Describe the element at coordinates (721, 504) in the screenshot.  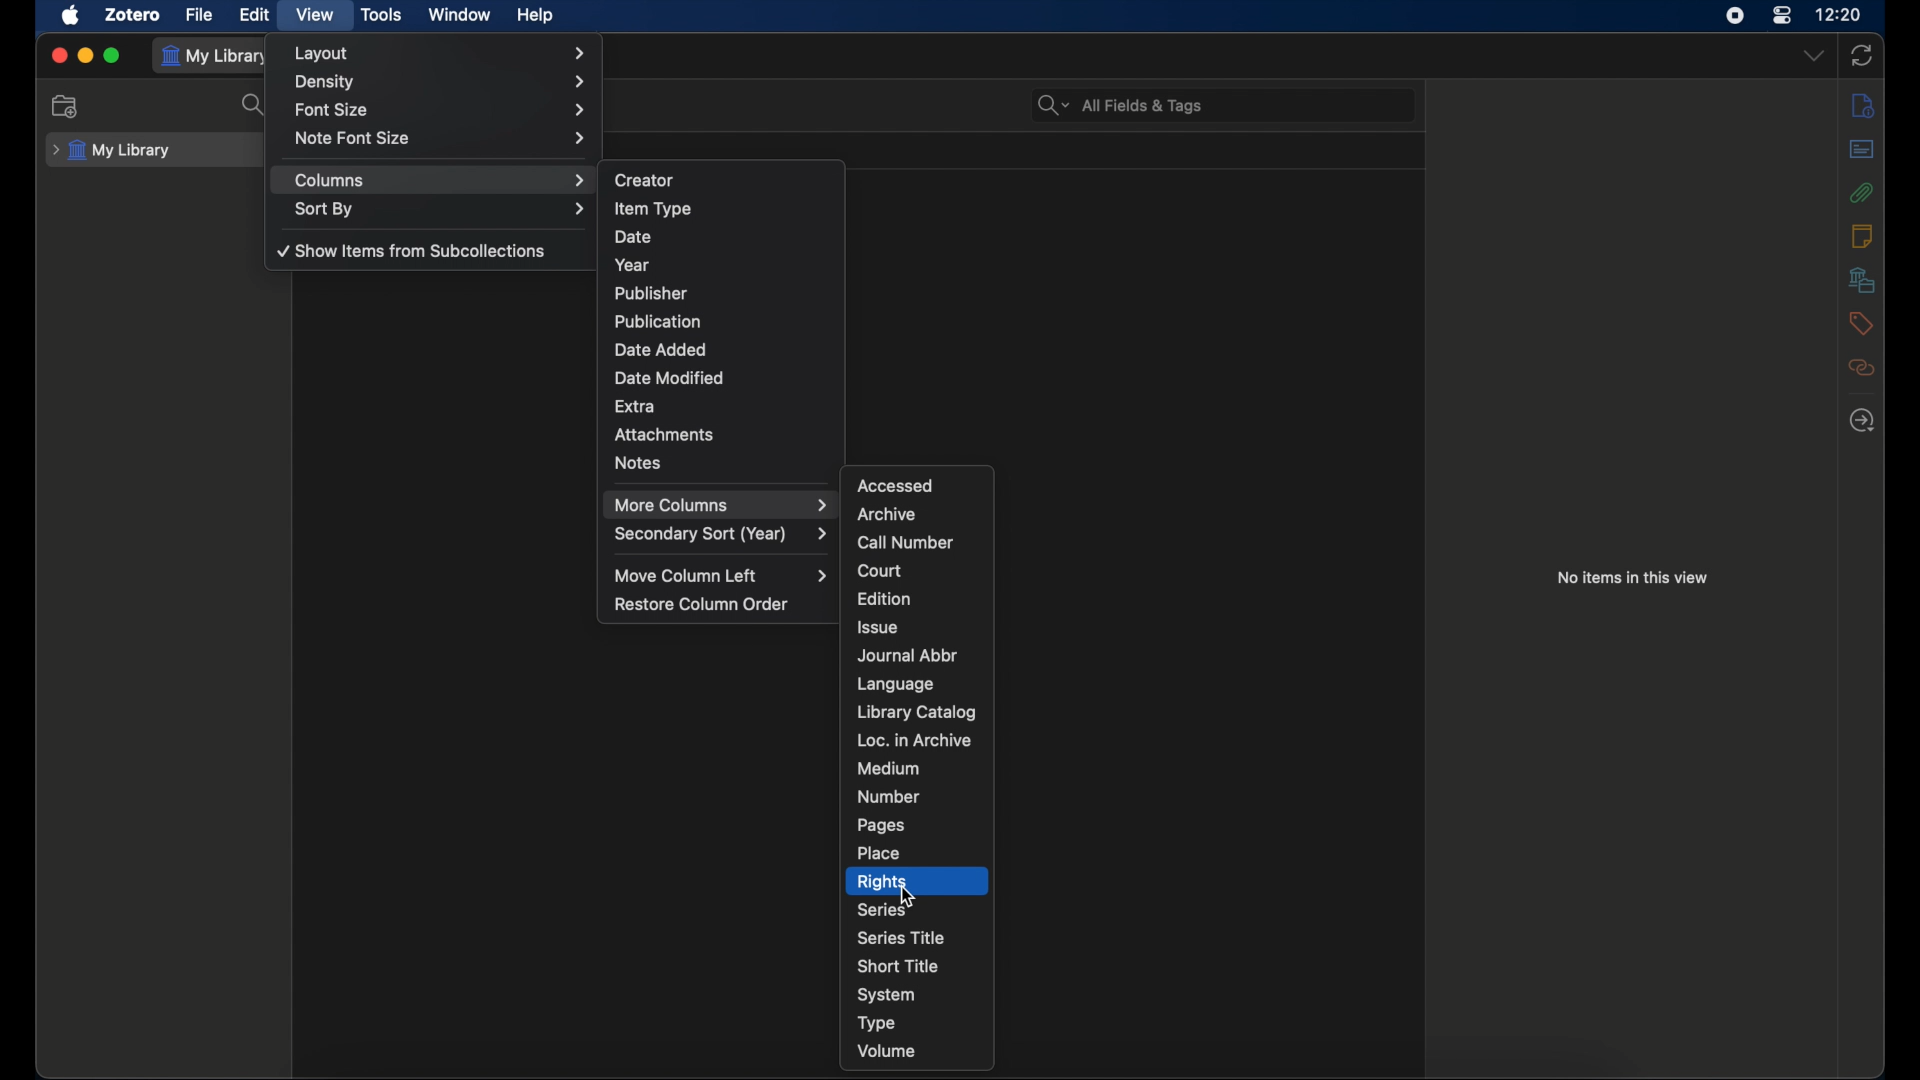
I see `more columns` at that location.